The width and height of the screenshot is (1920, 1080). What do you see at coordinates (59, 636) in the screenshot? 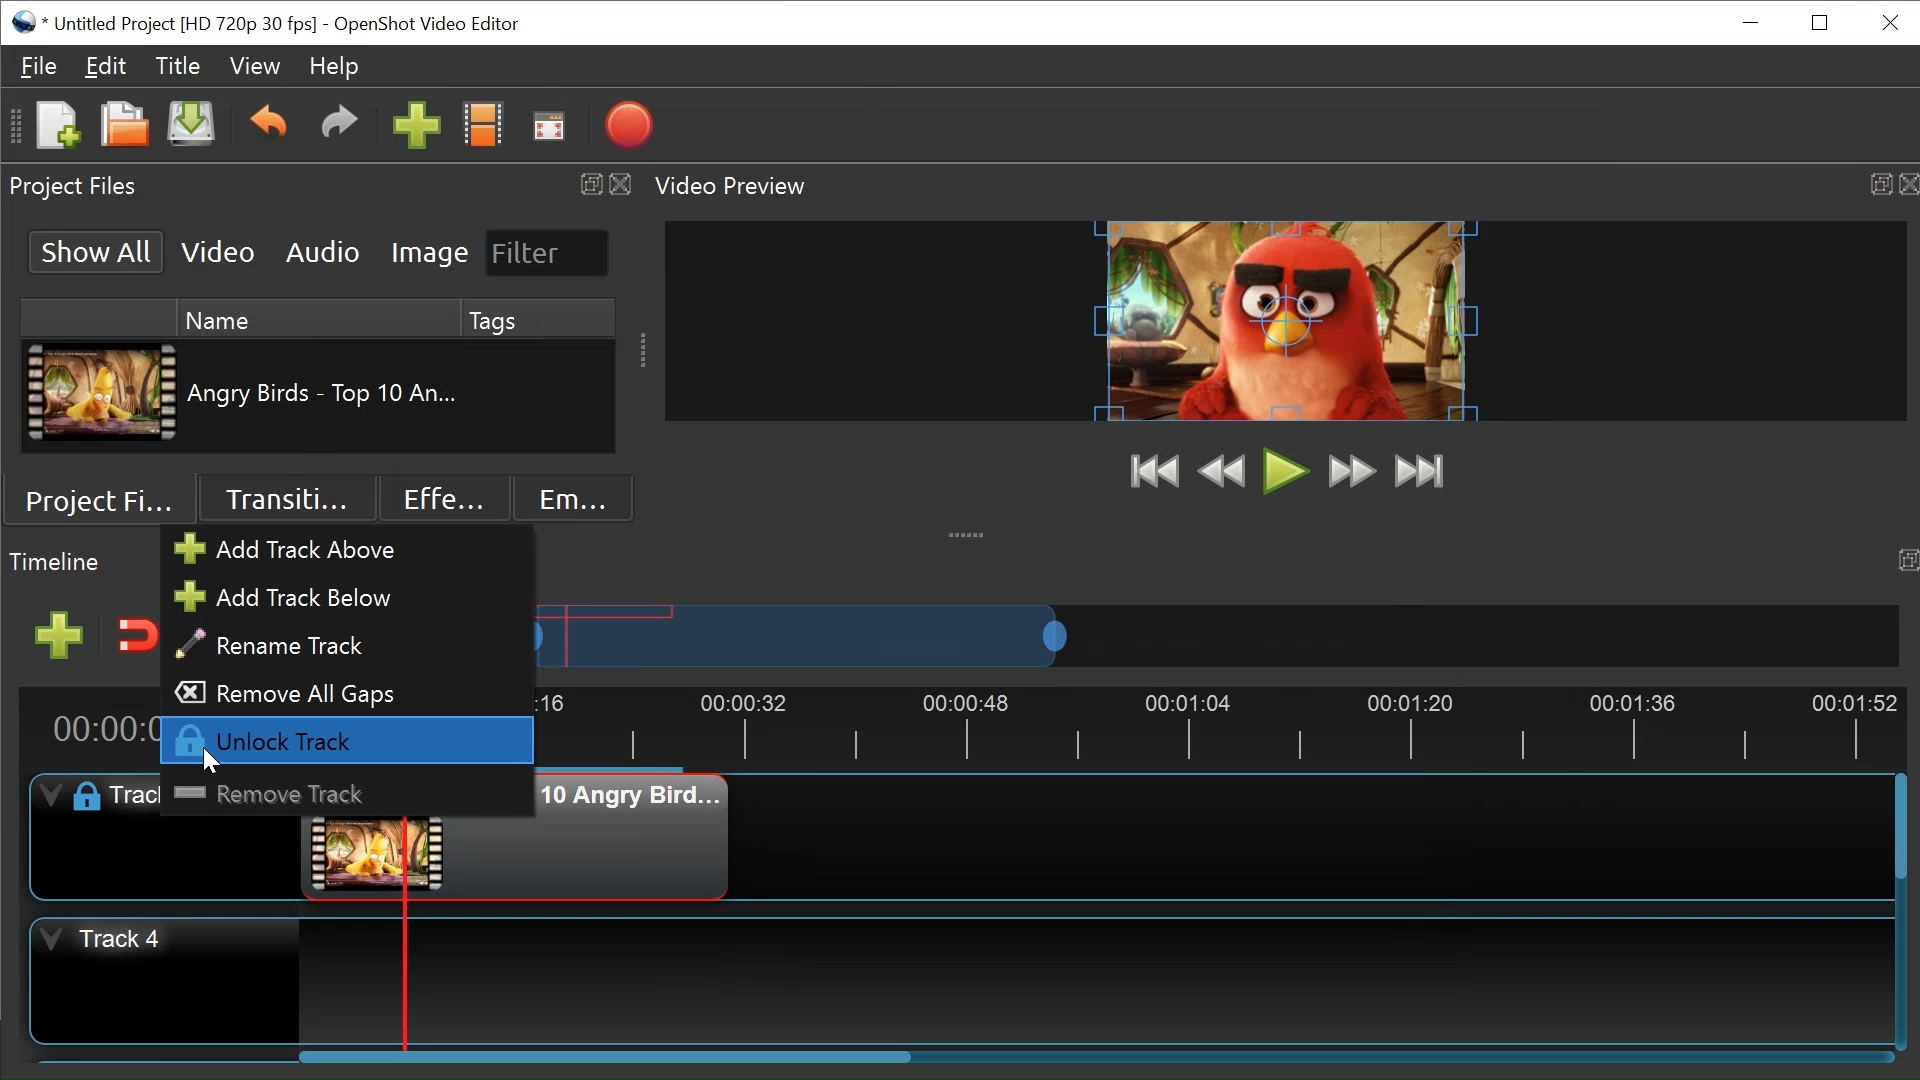
I see `Add Track` at bounding box center [59, 636].